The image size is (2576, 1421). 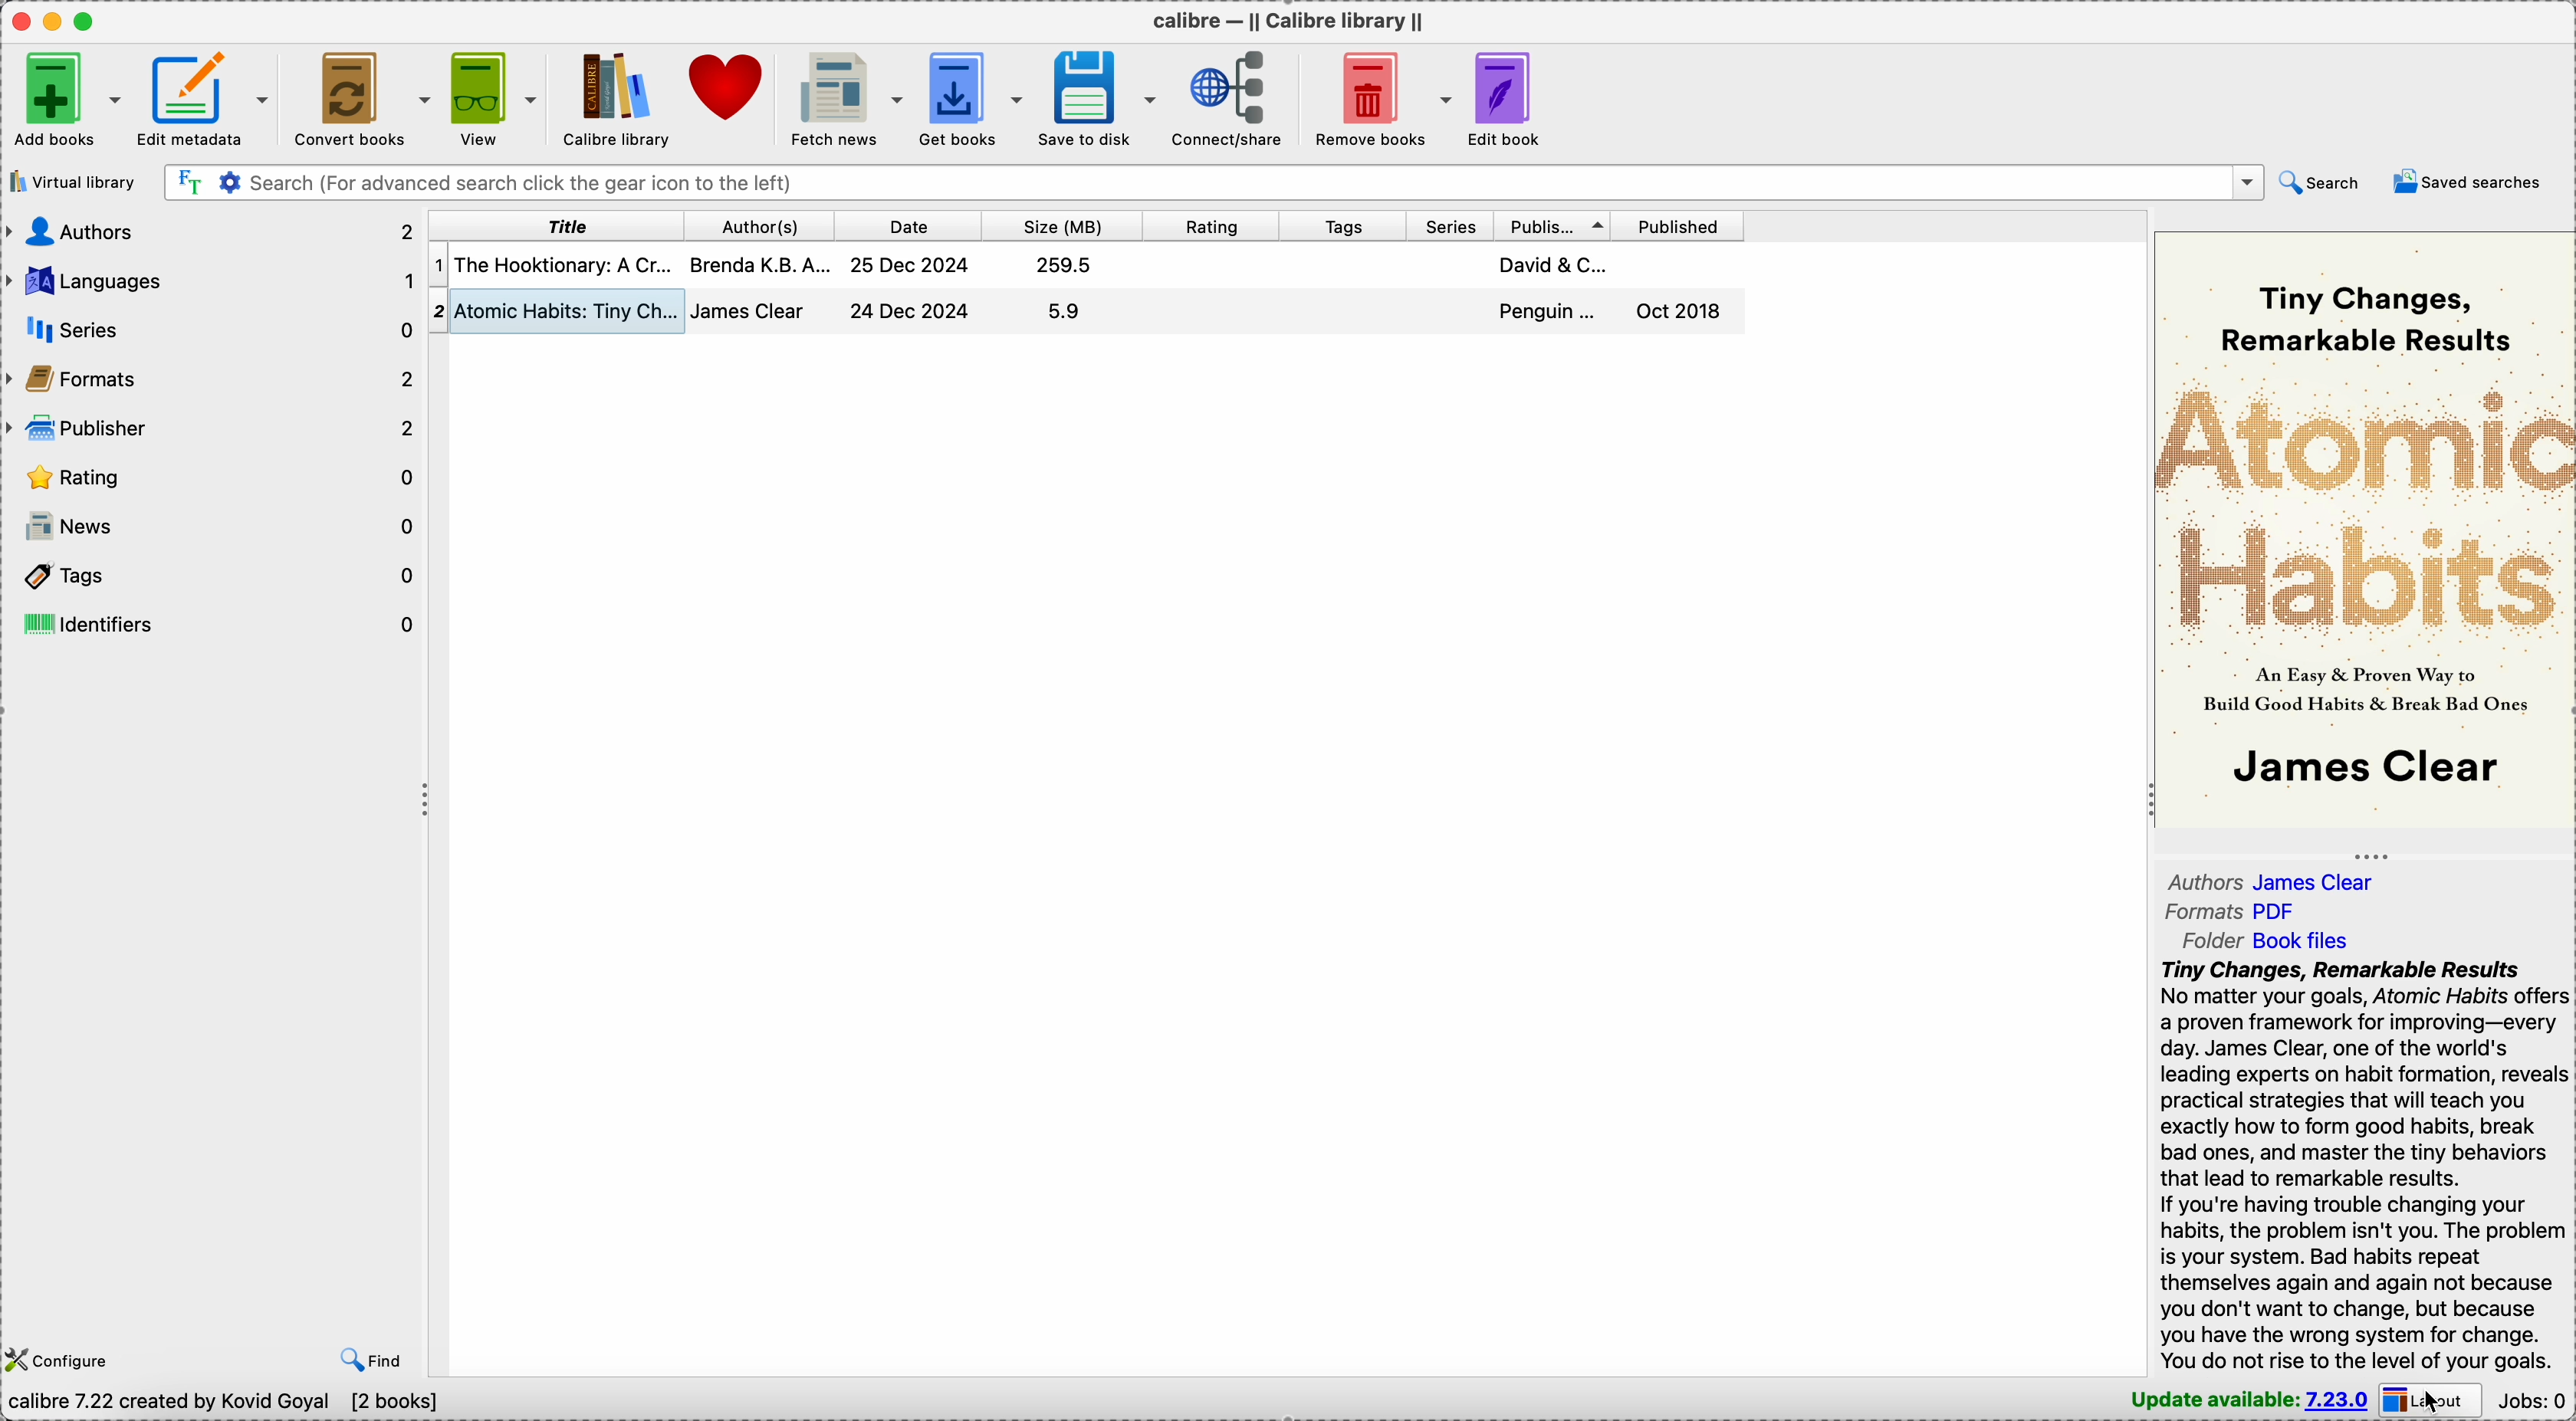 What do you see at coordinates (1555, 225) in the screenshot?
I see `publisher` at bounding box center [1555, 225].